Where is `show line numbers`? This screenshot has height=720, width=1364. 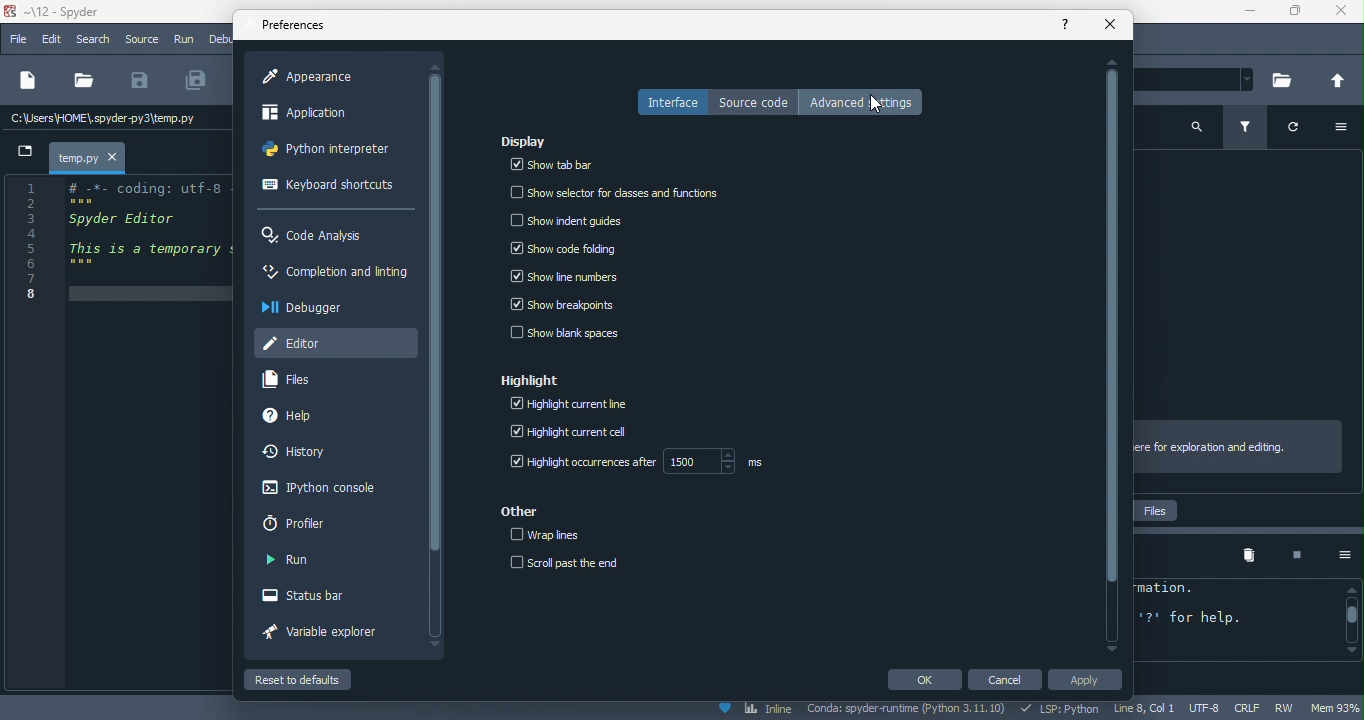
show line numbers is located at coordinates (566, 279).